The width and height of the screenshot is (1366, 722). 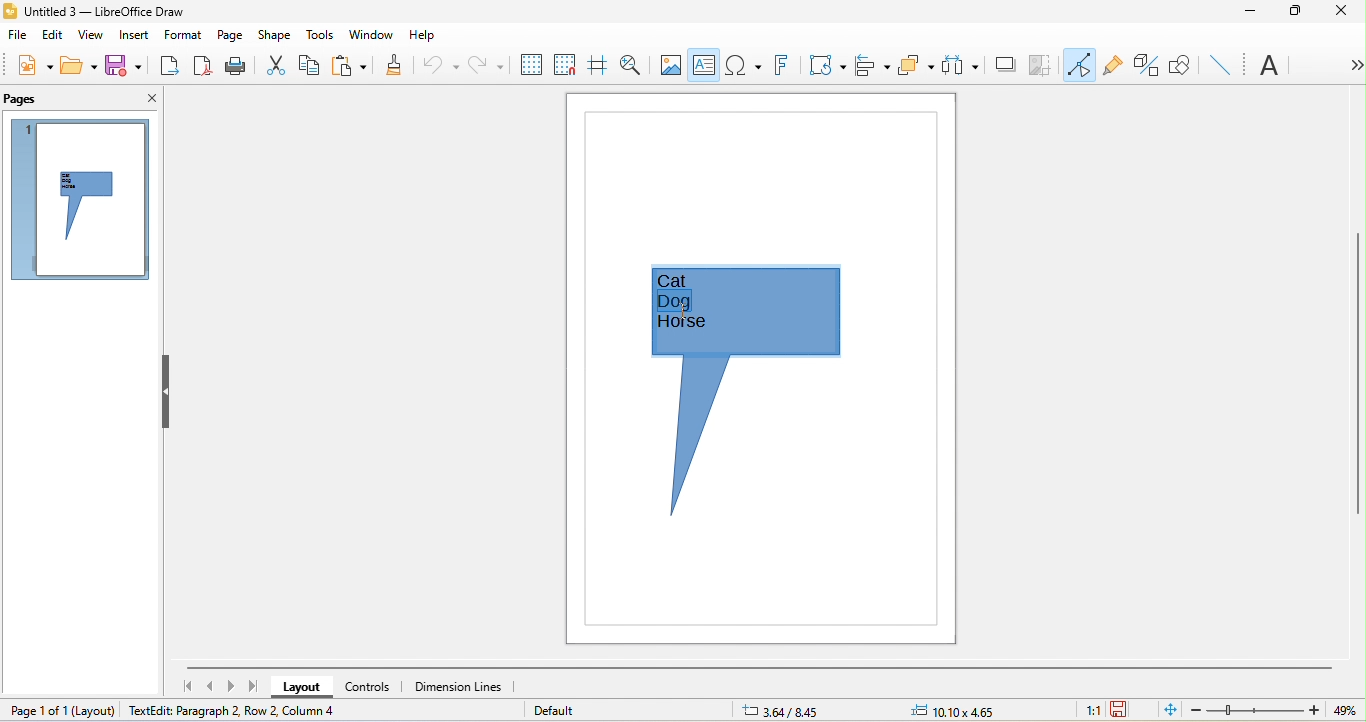 I want to click on crop image, so click(x=1042, y=66).